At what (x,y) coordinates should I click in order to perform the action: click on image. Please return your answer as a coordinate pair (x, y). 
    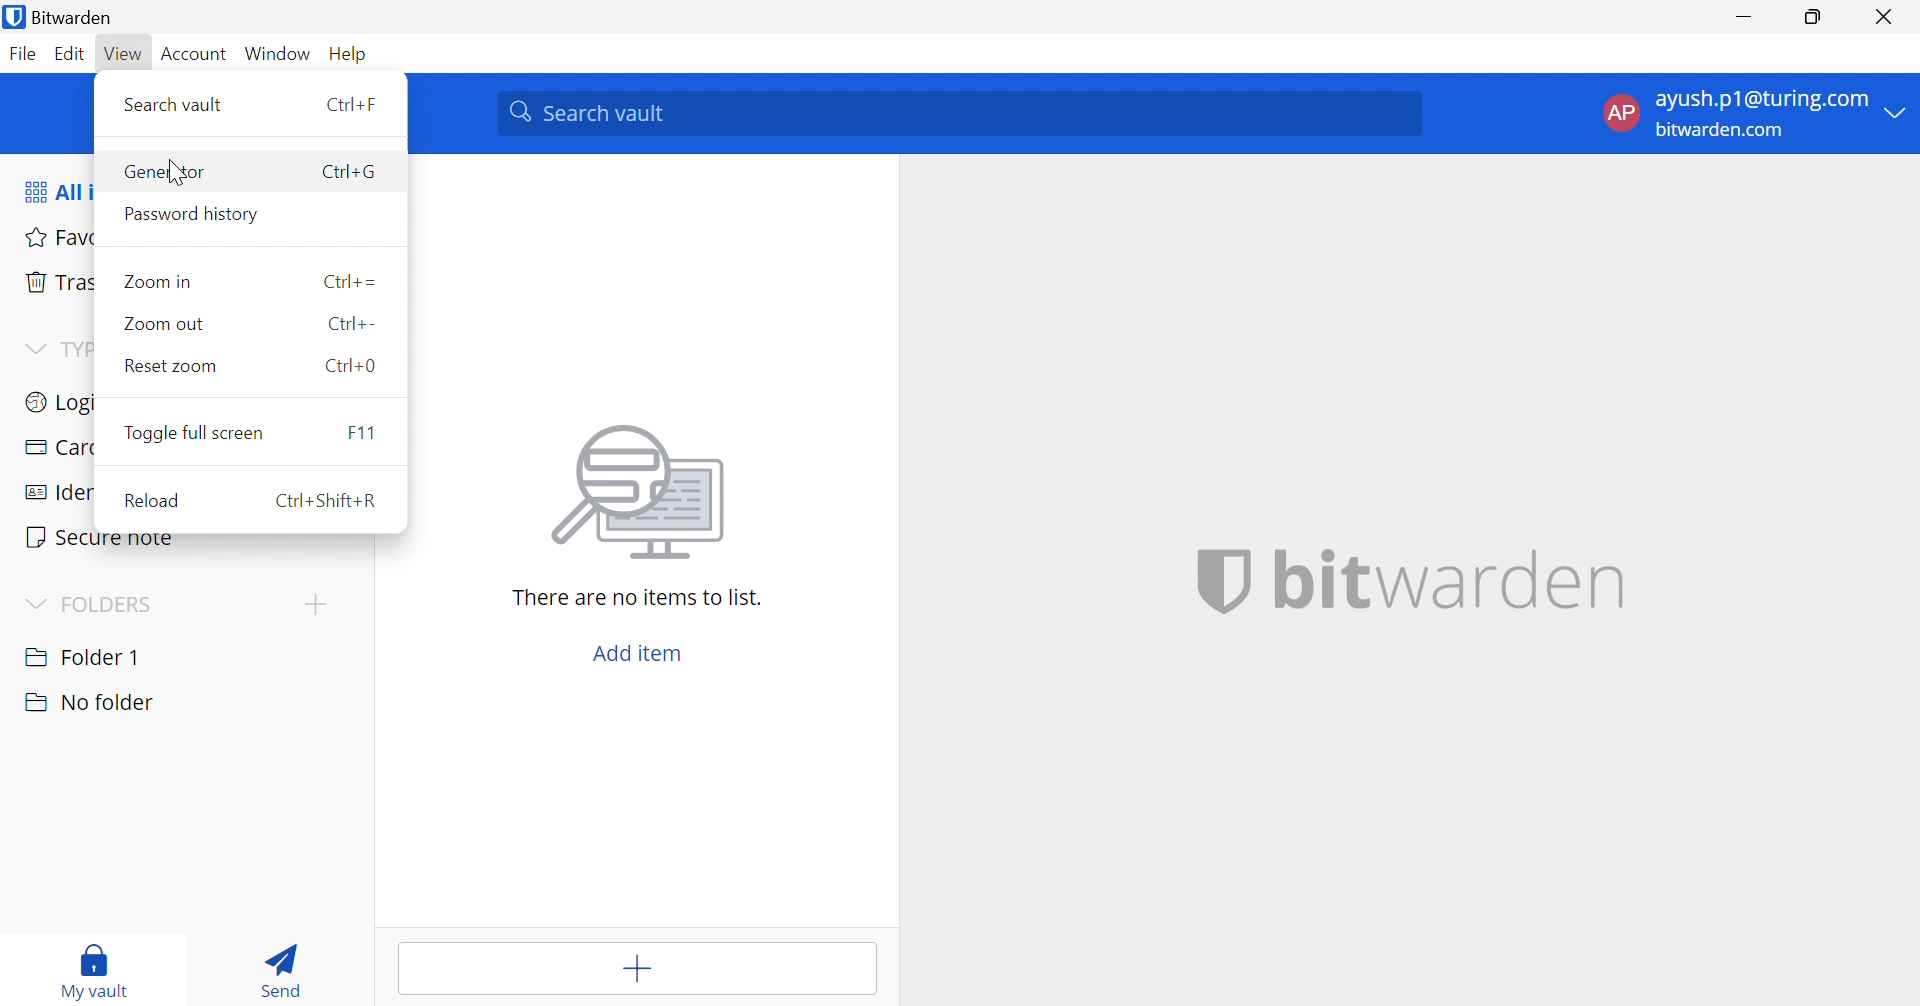
    Looking at the image, I should click on (641, 494).